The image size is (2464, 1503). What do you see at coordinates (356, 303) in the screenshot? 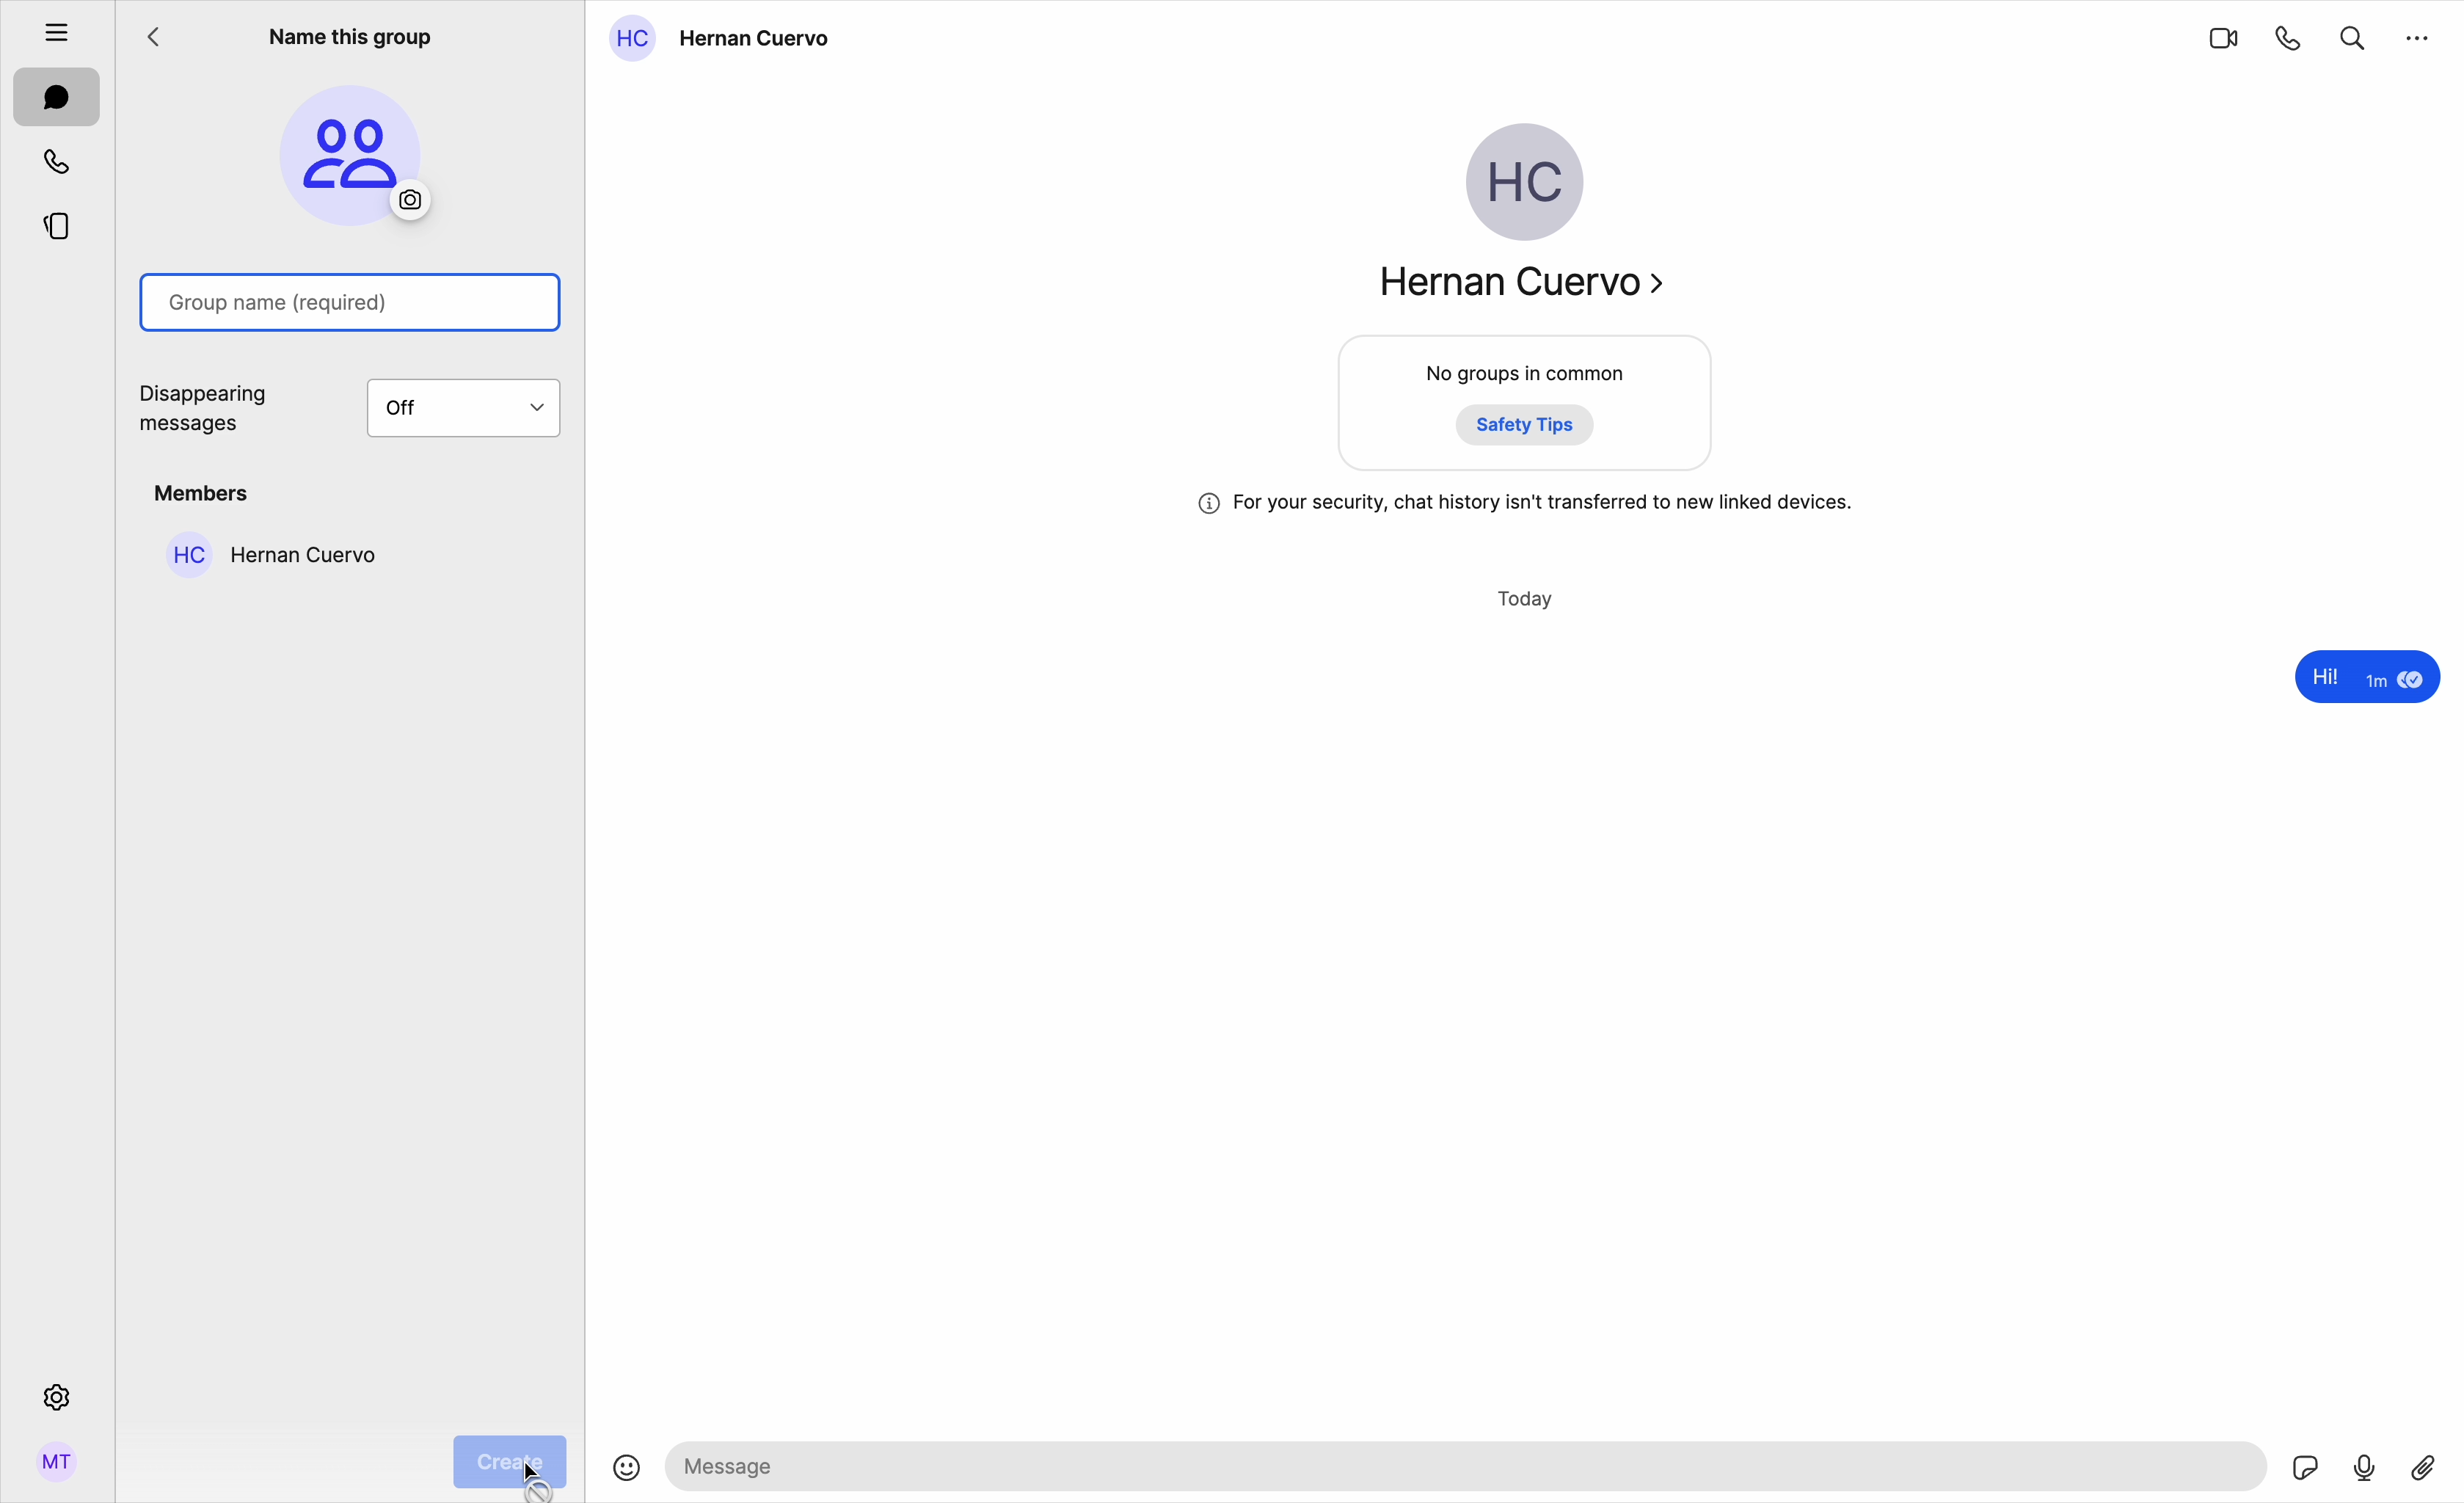
I see `space to write group name ` at bounding box center [356, 303].